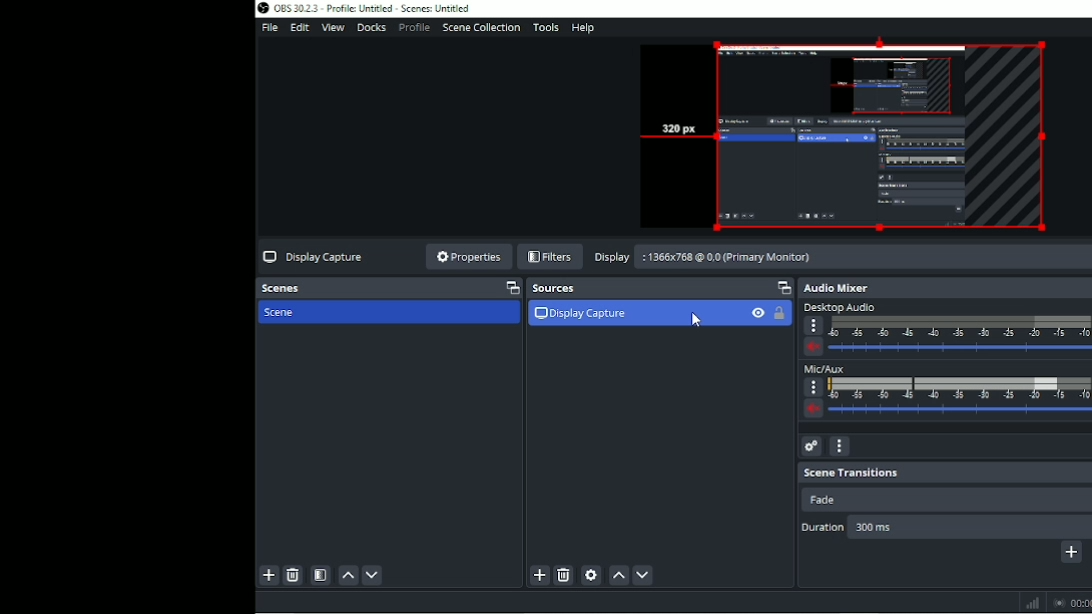  I want to click on Lock, so click(781, 314).